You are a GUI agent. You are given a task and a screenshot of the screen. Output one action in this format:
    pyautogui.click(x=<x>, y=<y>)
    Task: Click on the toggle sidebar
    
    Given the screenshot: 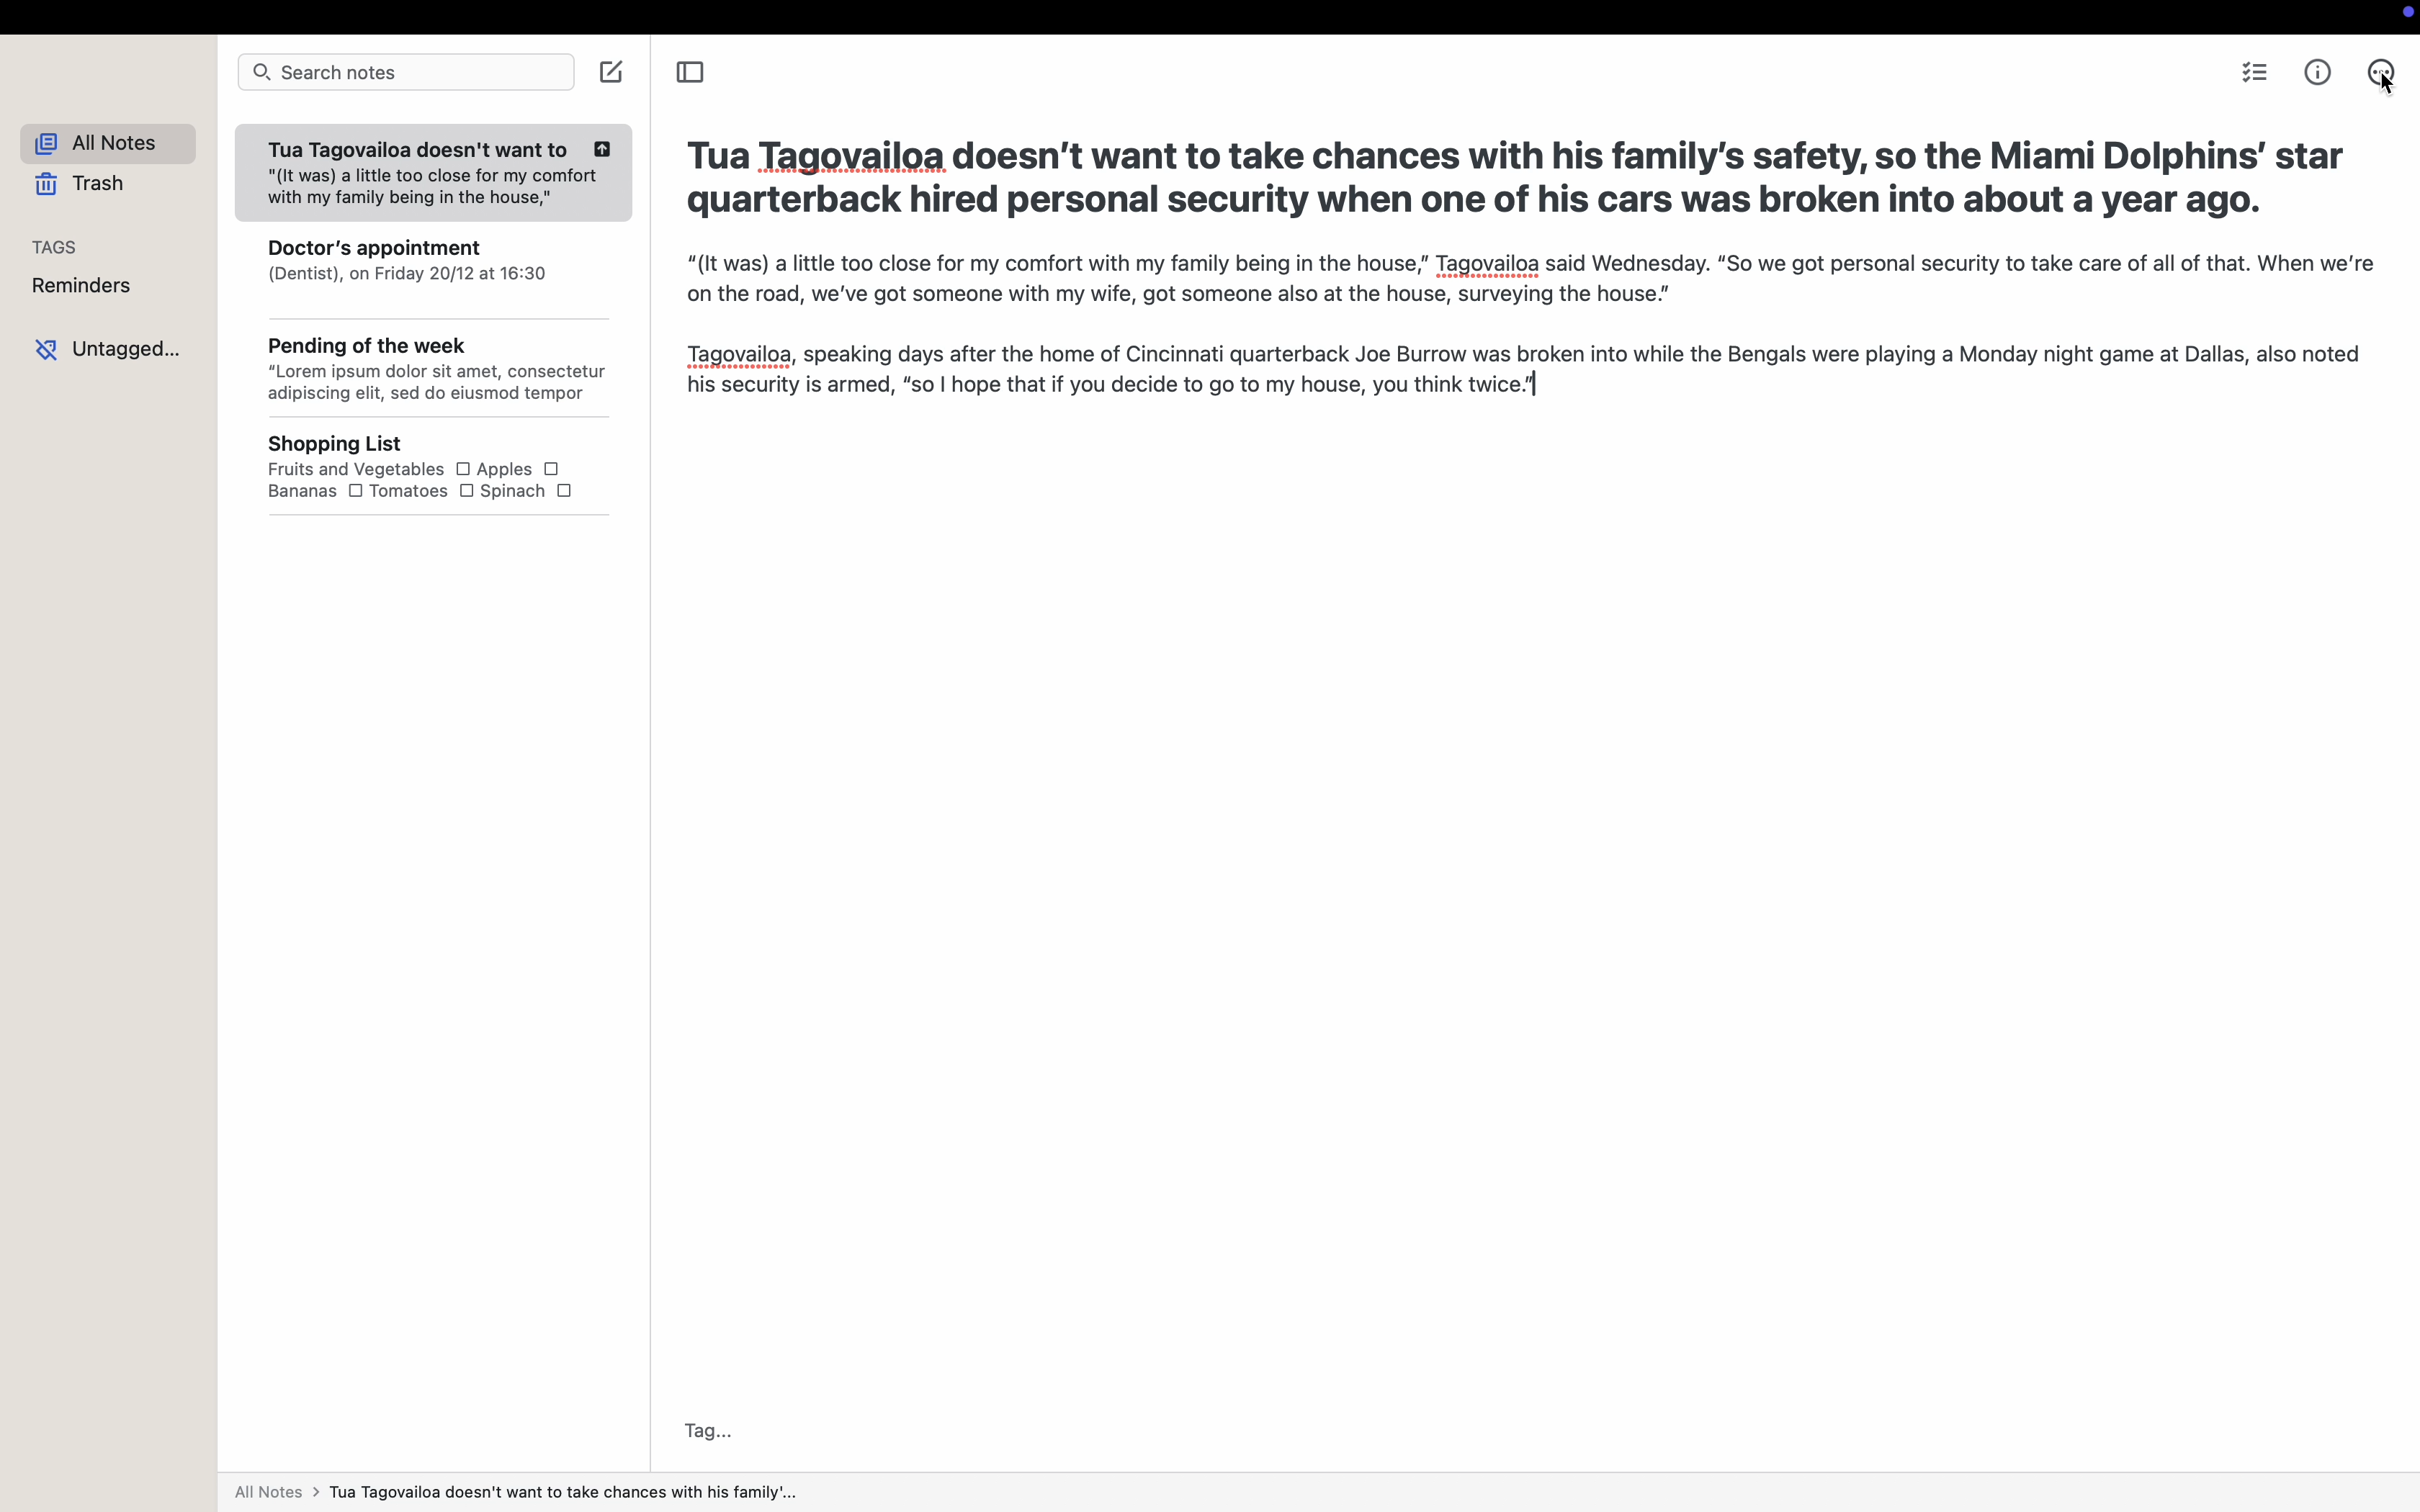 What is the action you would take?
    pyautogui.click(x=696, y=73)
    